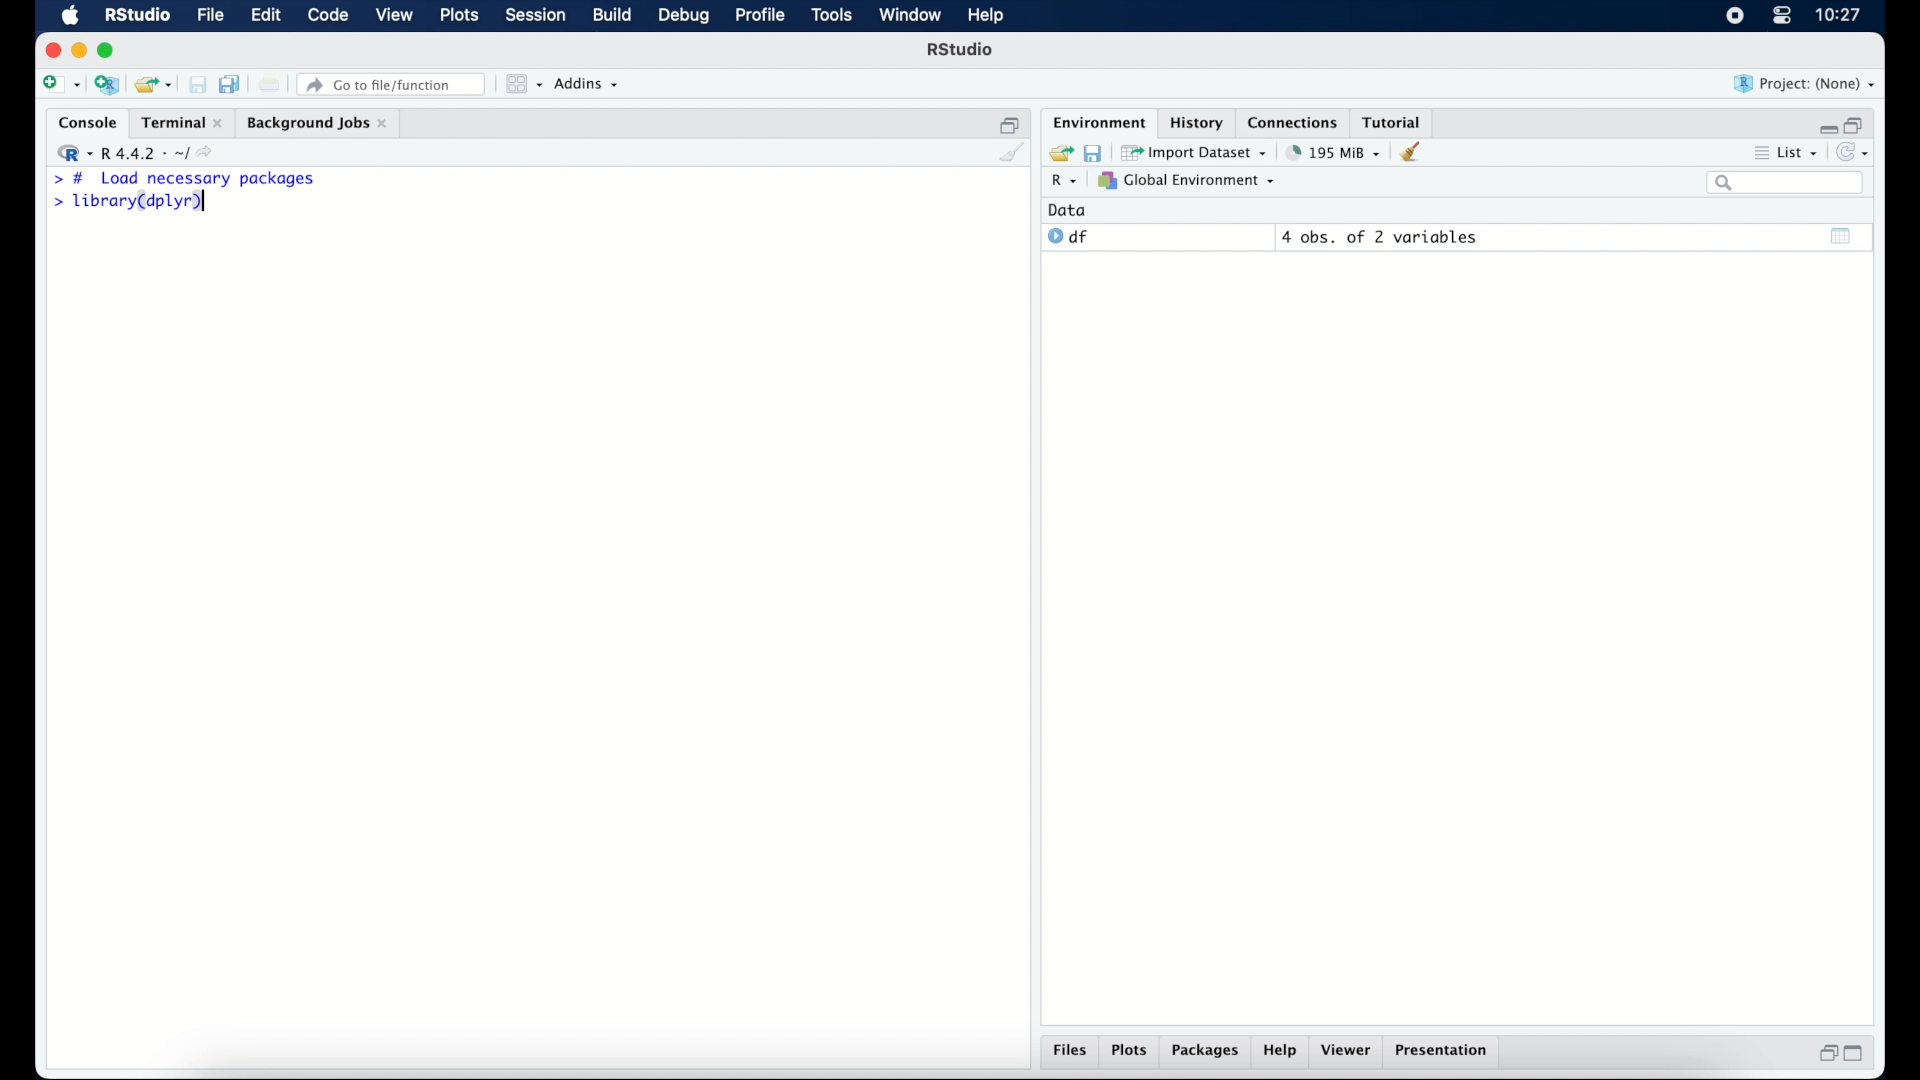  I want to click on presentation, so click(1444, 1052).